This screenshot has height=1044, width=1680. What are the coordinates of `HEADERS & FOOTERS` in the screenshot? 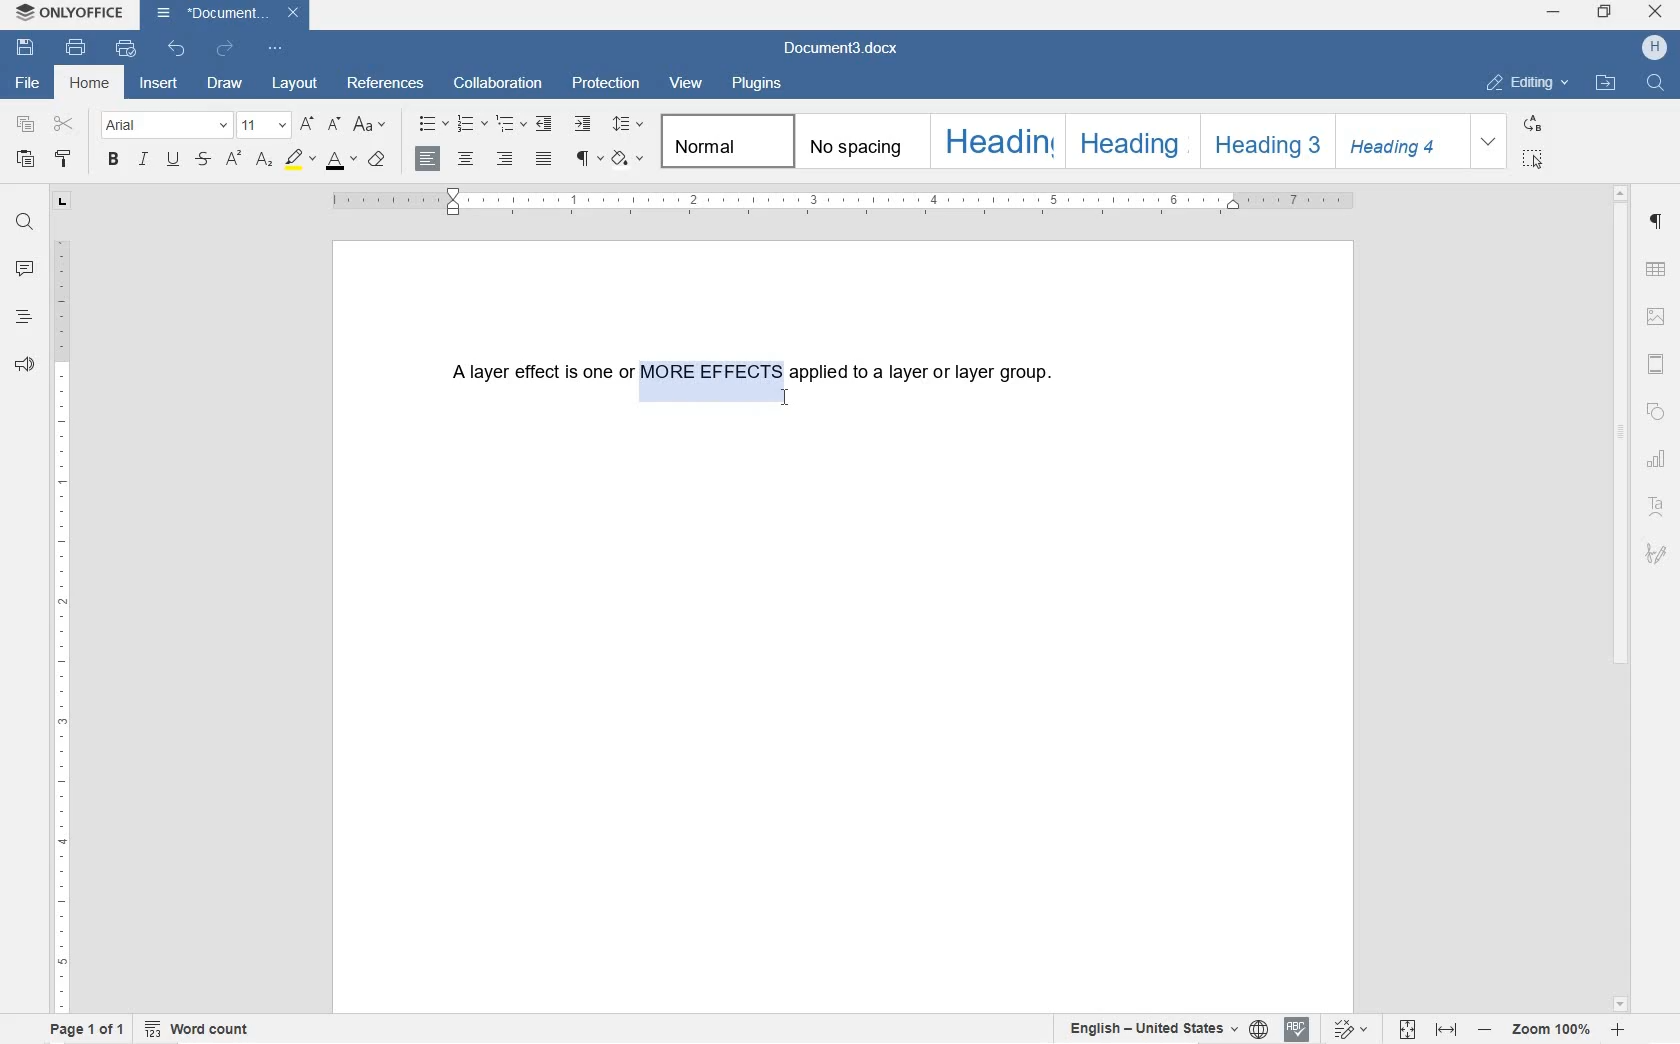 It's located at (1656, 364).